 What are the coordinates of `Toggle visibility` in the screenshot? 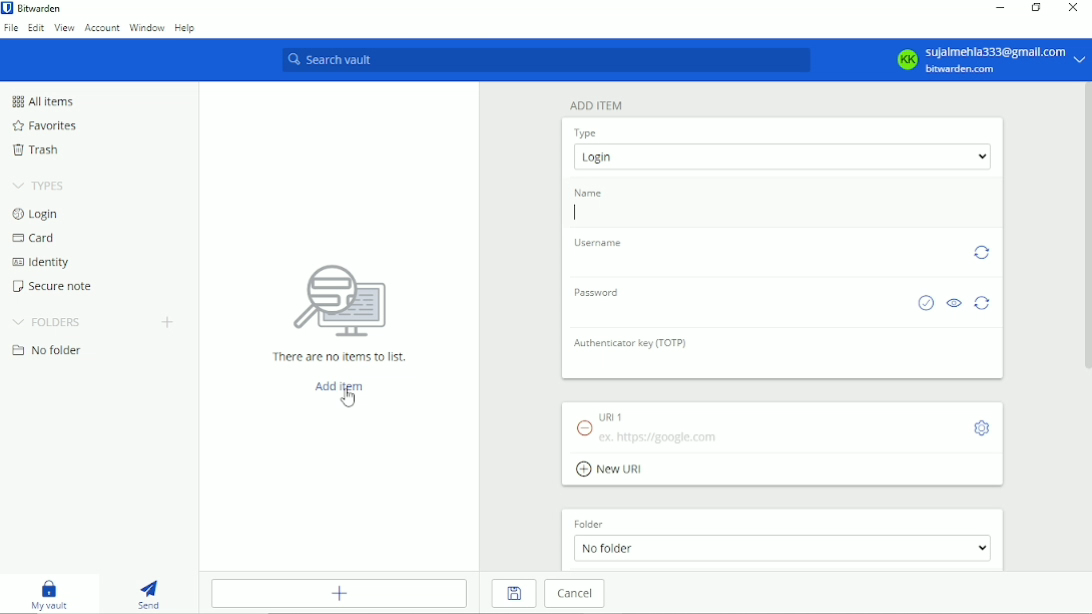 It's located at (954, 304).